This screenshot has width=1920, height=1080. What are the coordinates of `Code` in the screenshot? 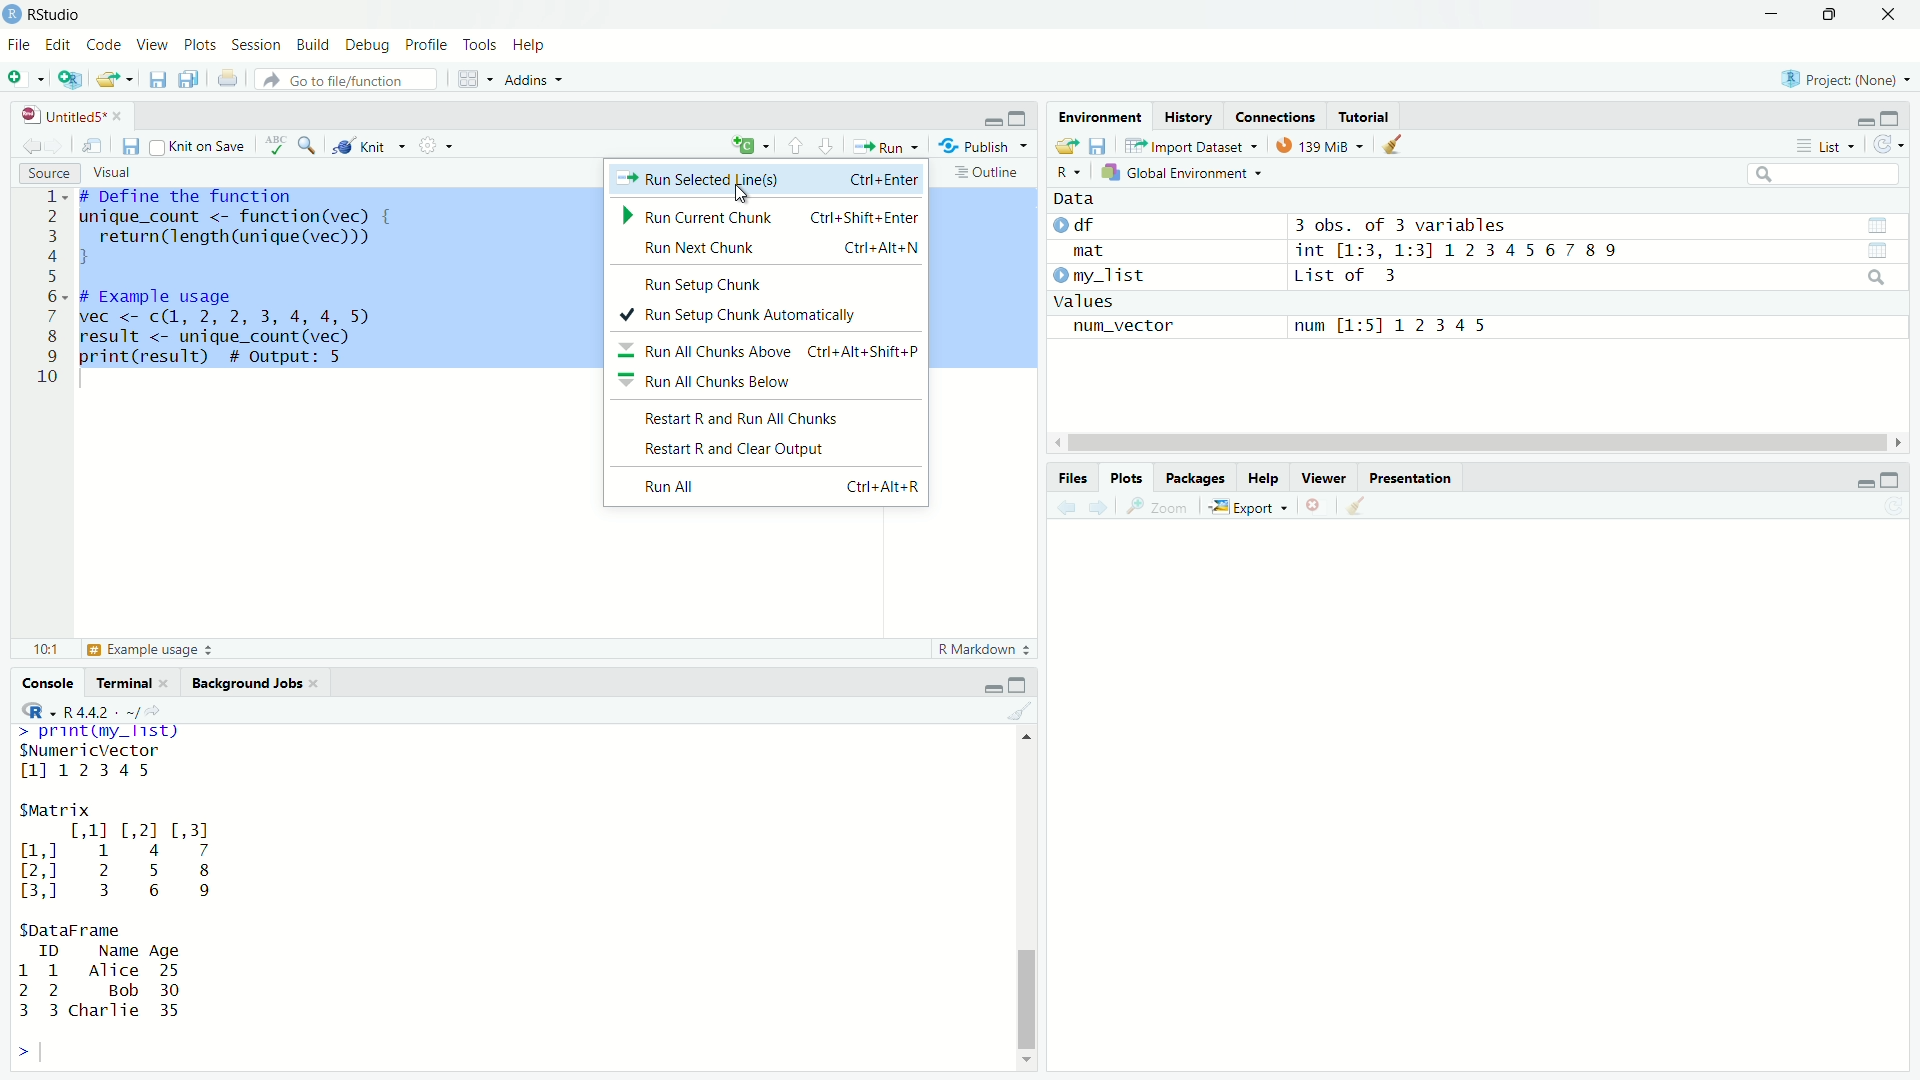 It's located at (105, 46).